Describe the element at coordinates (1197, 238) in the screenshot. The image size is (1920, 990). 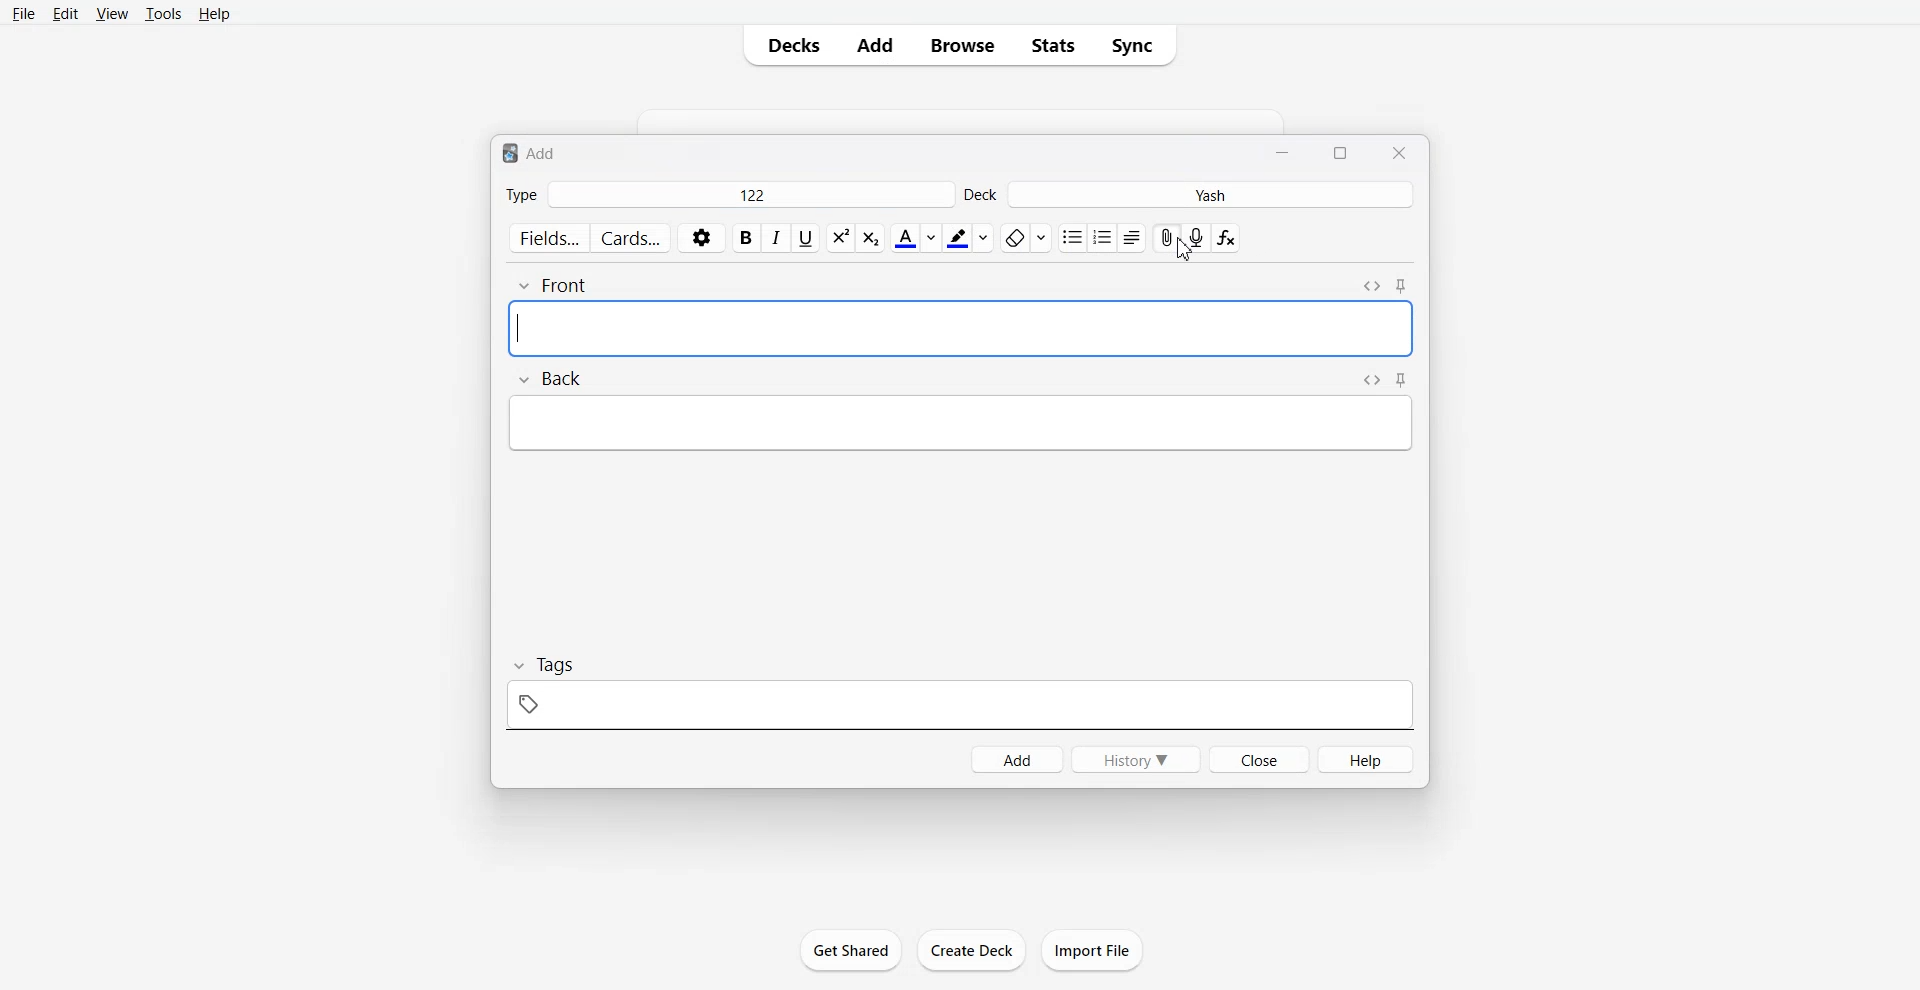
I see `Record Audio` at that location.